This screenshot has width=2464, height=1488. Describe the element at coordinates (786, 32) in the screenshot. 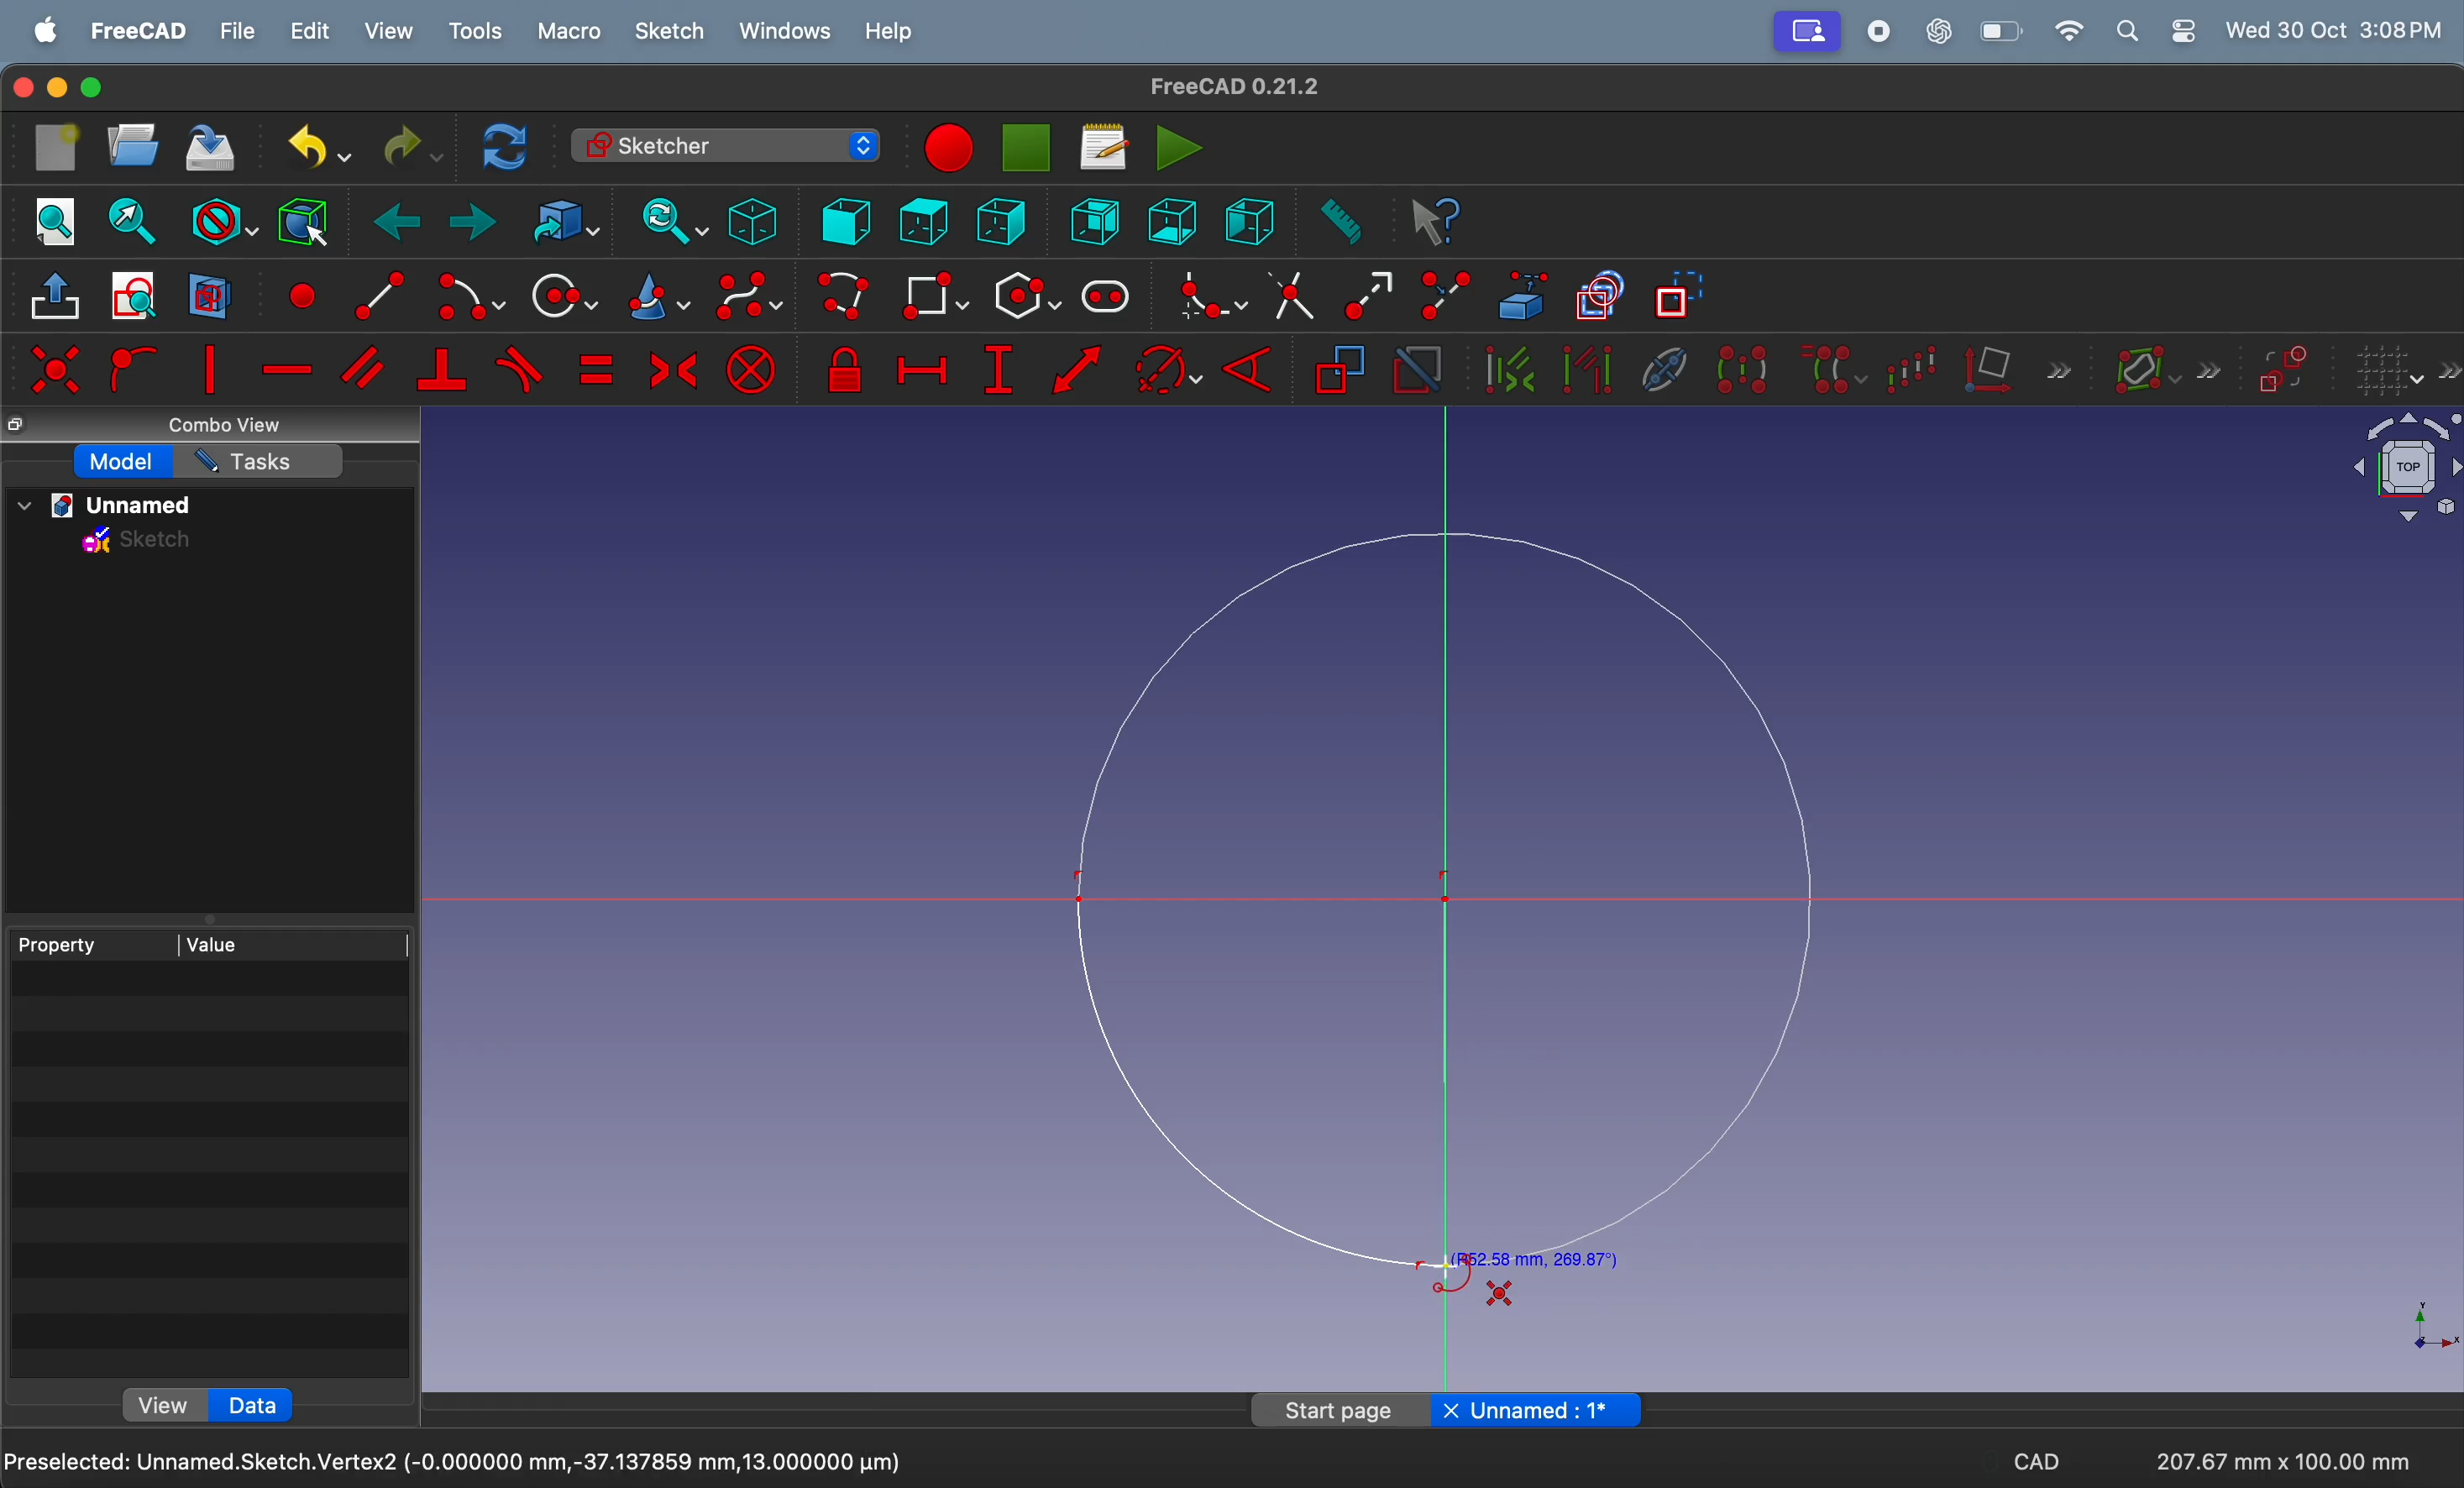

I see `windows` at that location.